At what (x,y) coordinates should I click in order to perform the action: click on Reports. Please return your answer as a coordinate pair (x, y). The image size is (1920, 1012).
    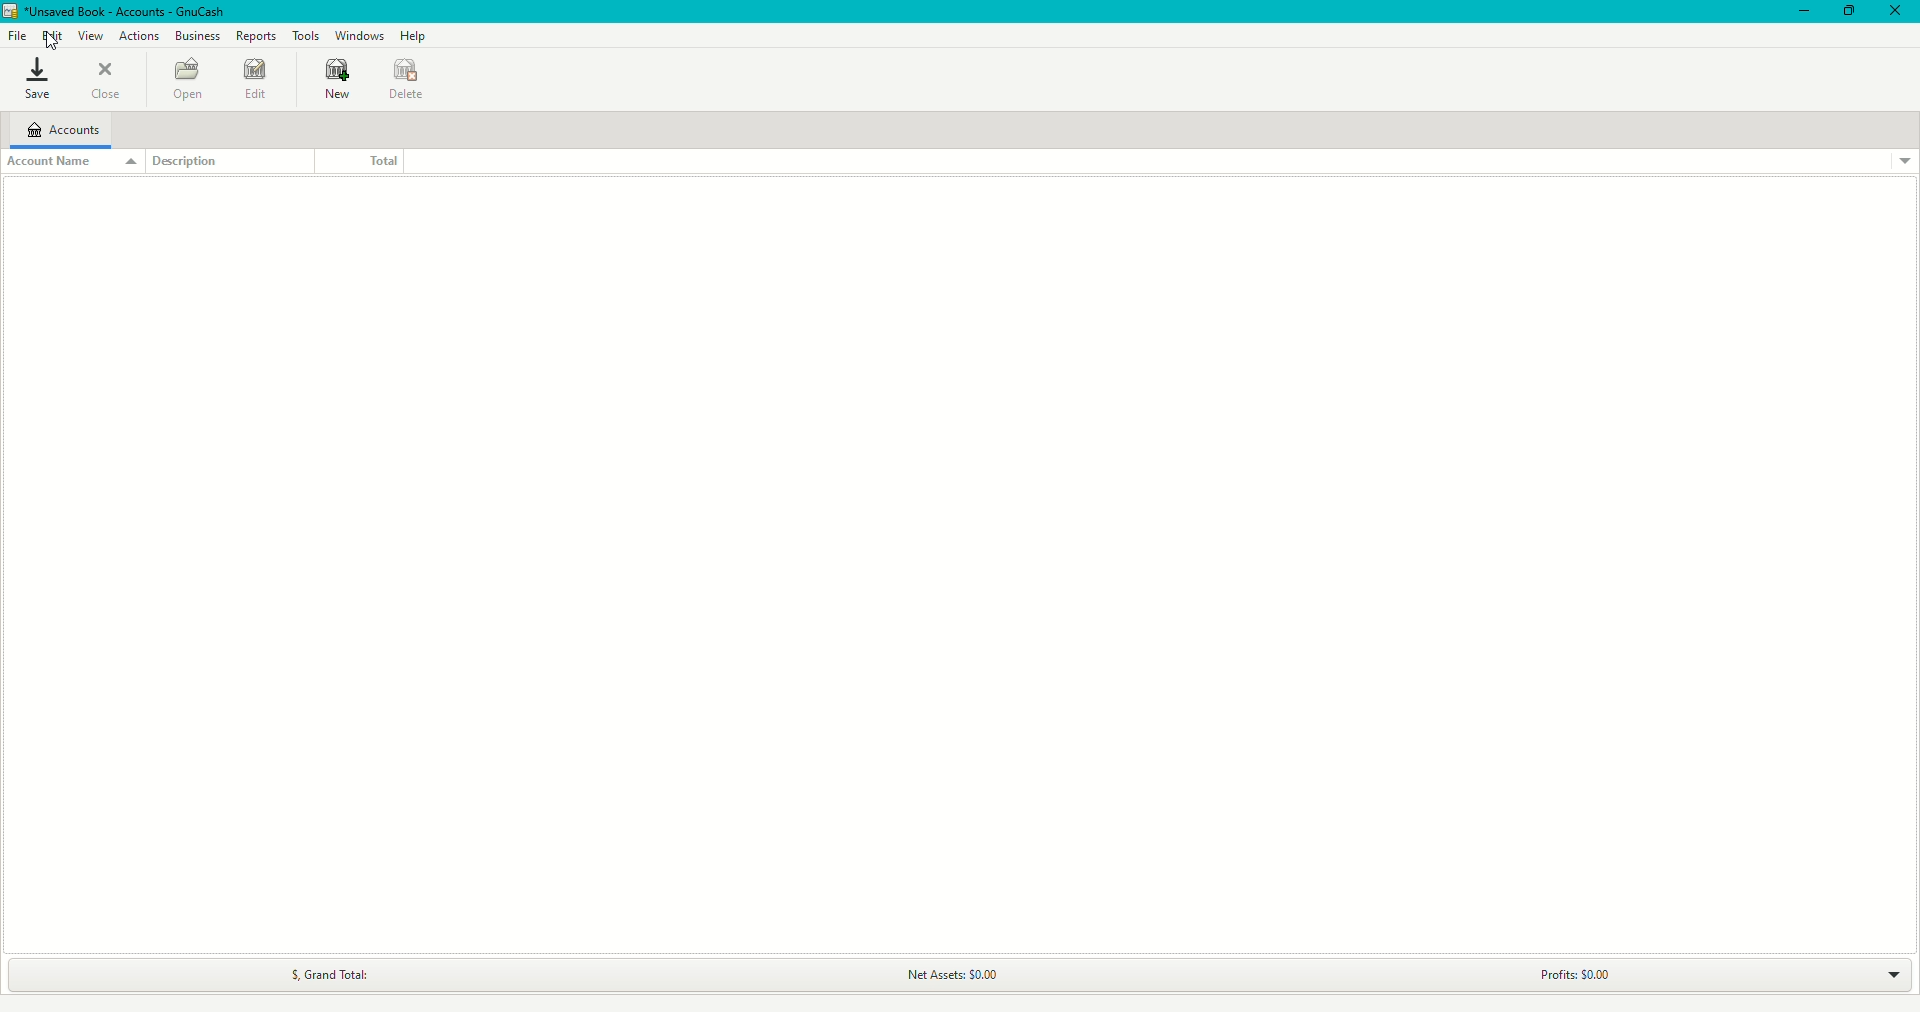
    Looking at the image, I should click on (257, 34).